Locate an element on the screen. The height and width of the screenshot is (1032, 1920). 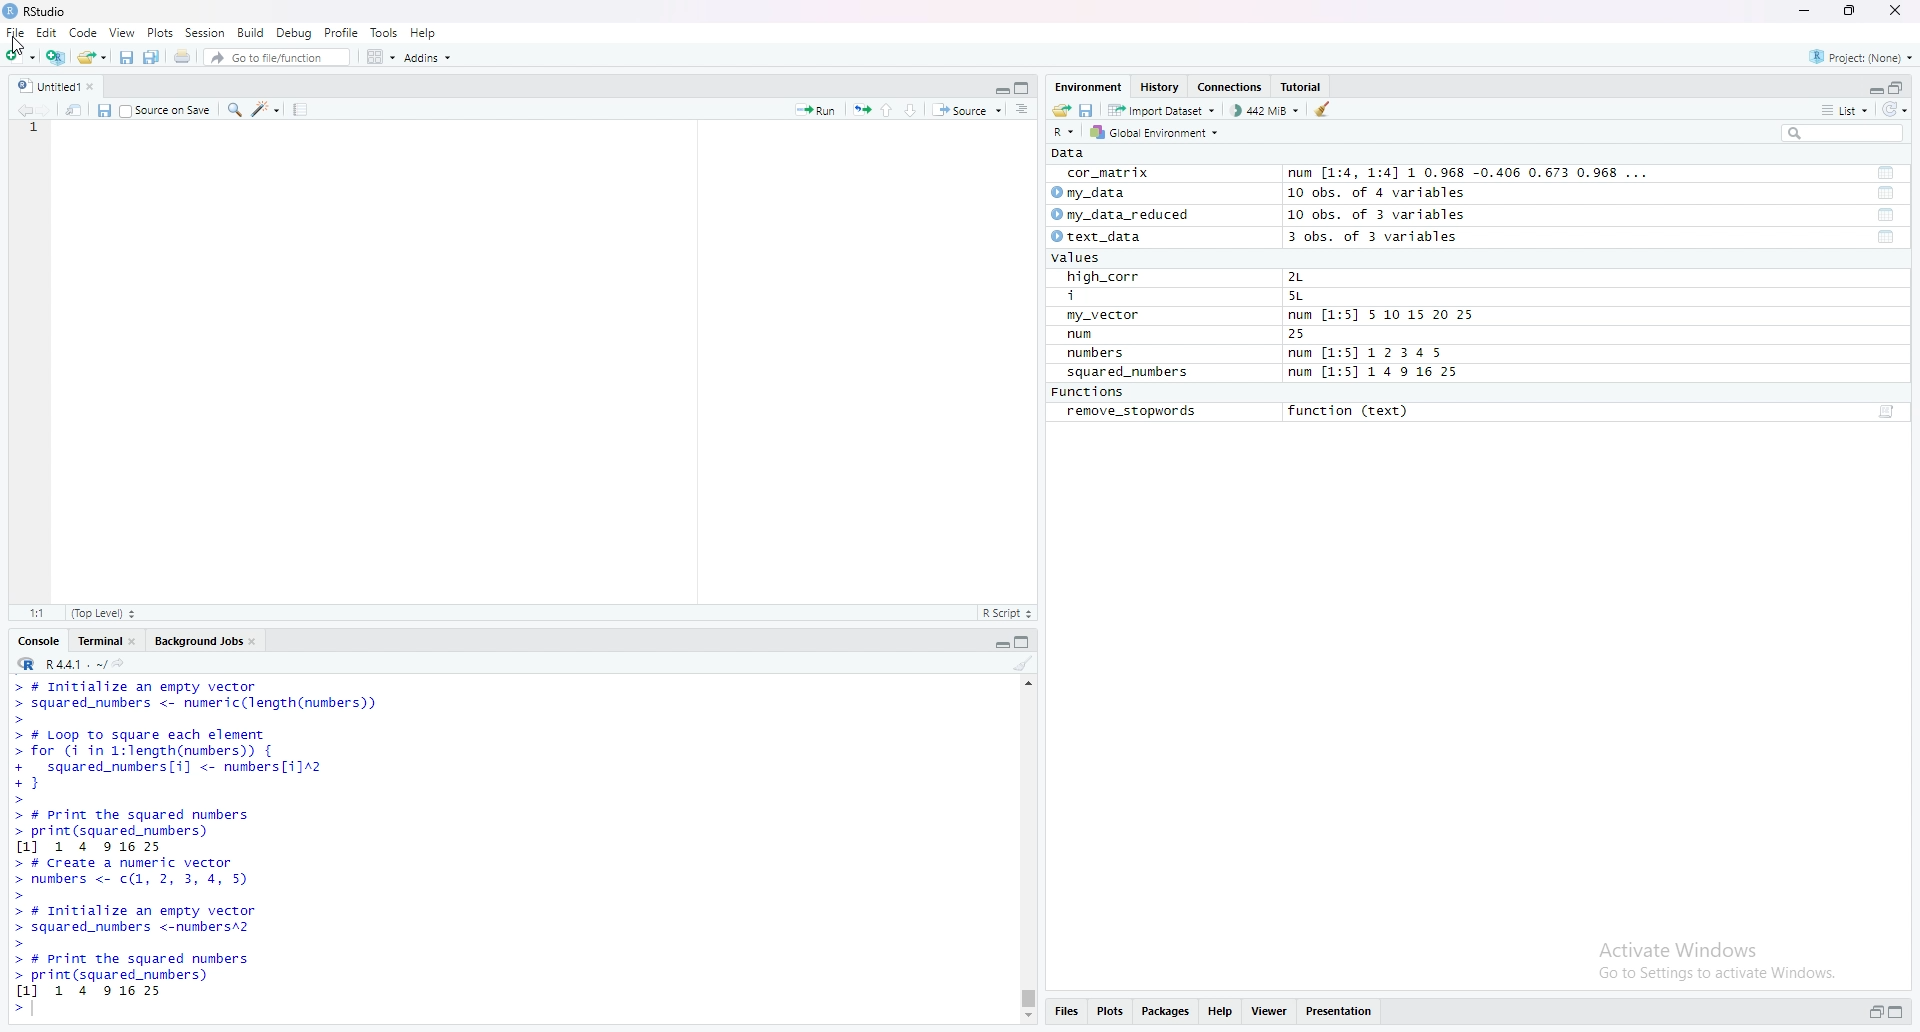
vbertical Scrollbar  is located at coordinates (1024, 995).